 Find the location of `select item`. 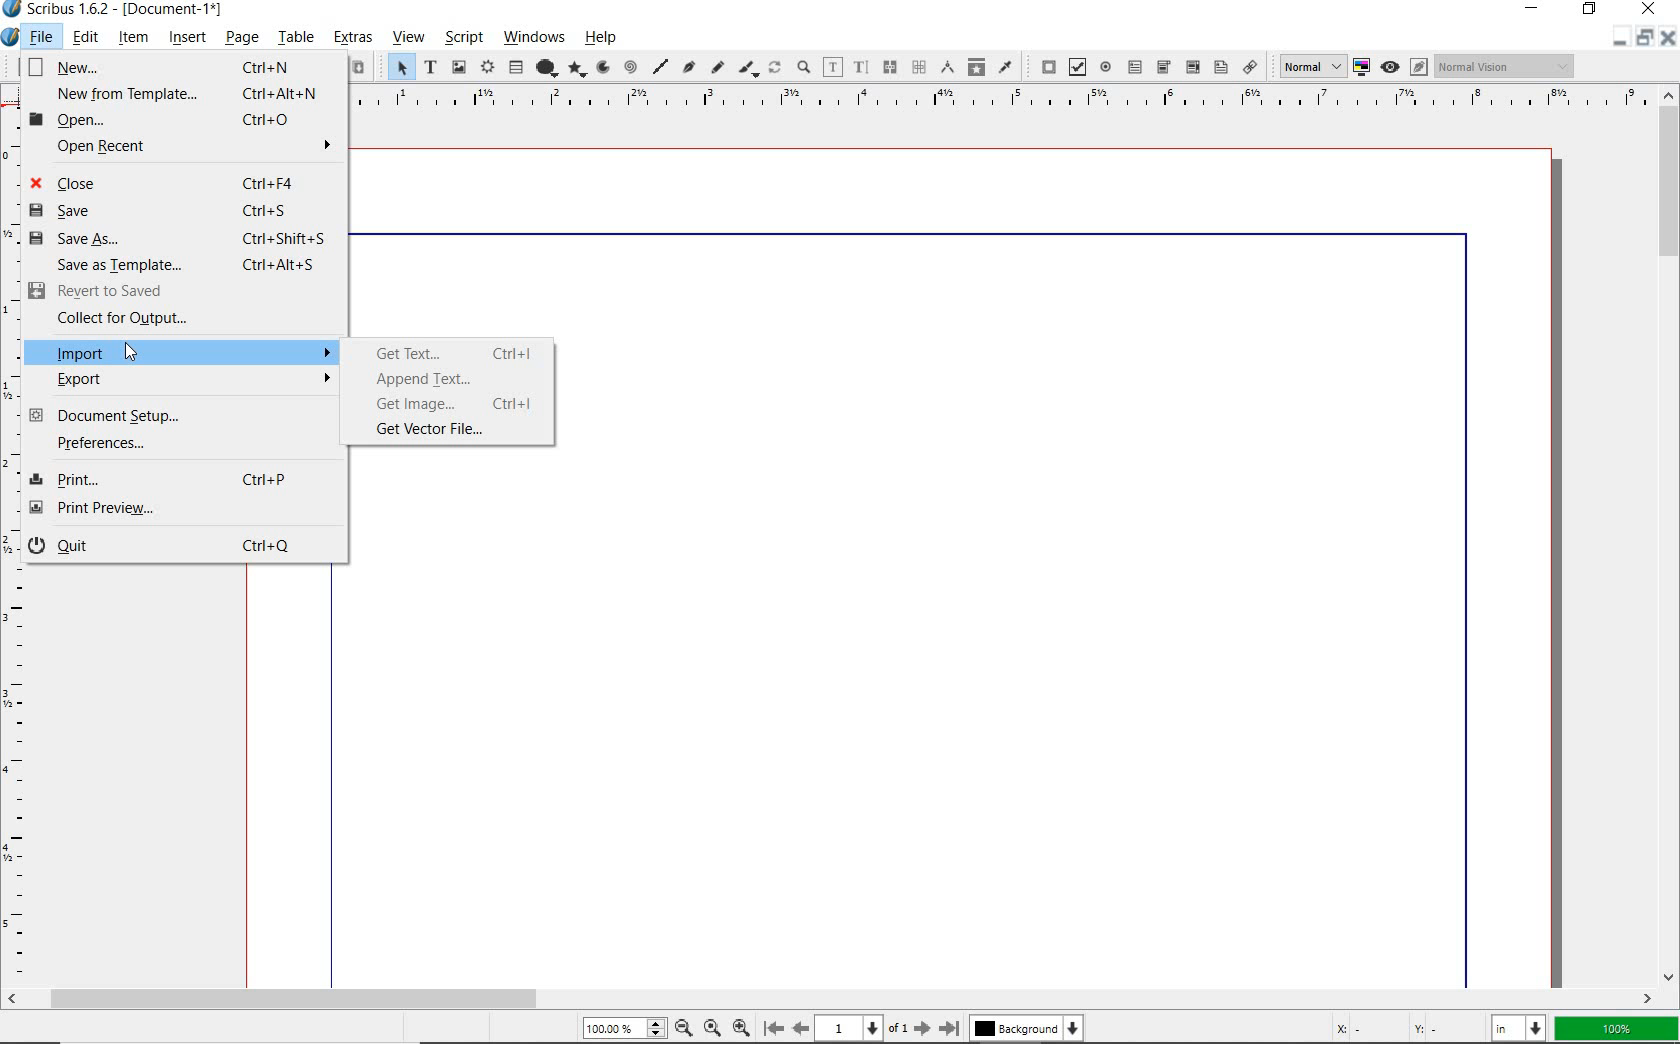

select item is located at coordinates (396, 67).